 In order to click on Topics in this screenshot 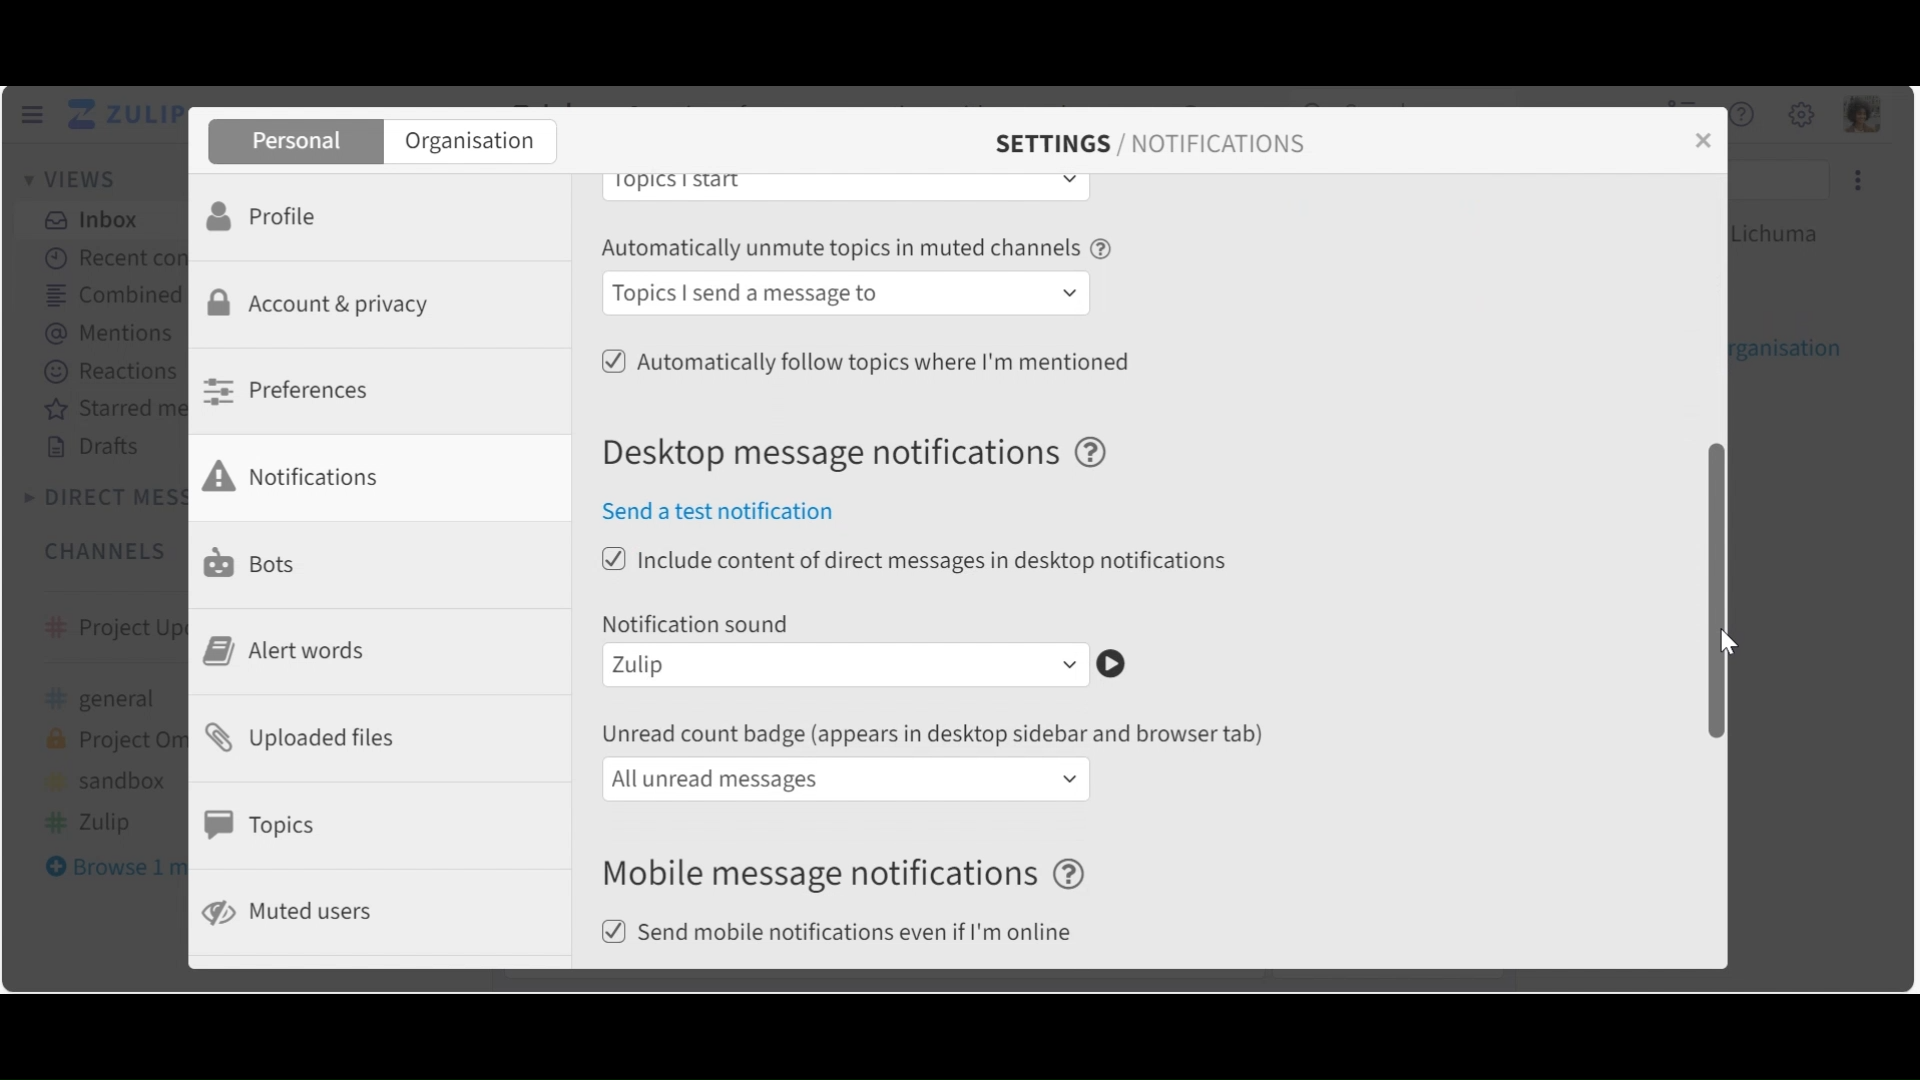, I will do `click(266, 825)`.